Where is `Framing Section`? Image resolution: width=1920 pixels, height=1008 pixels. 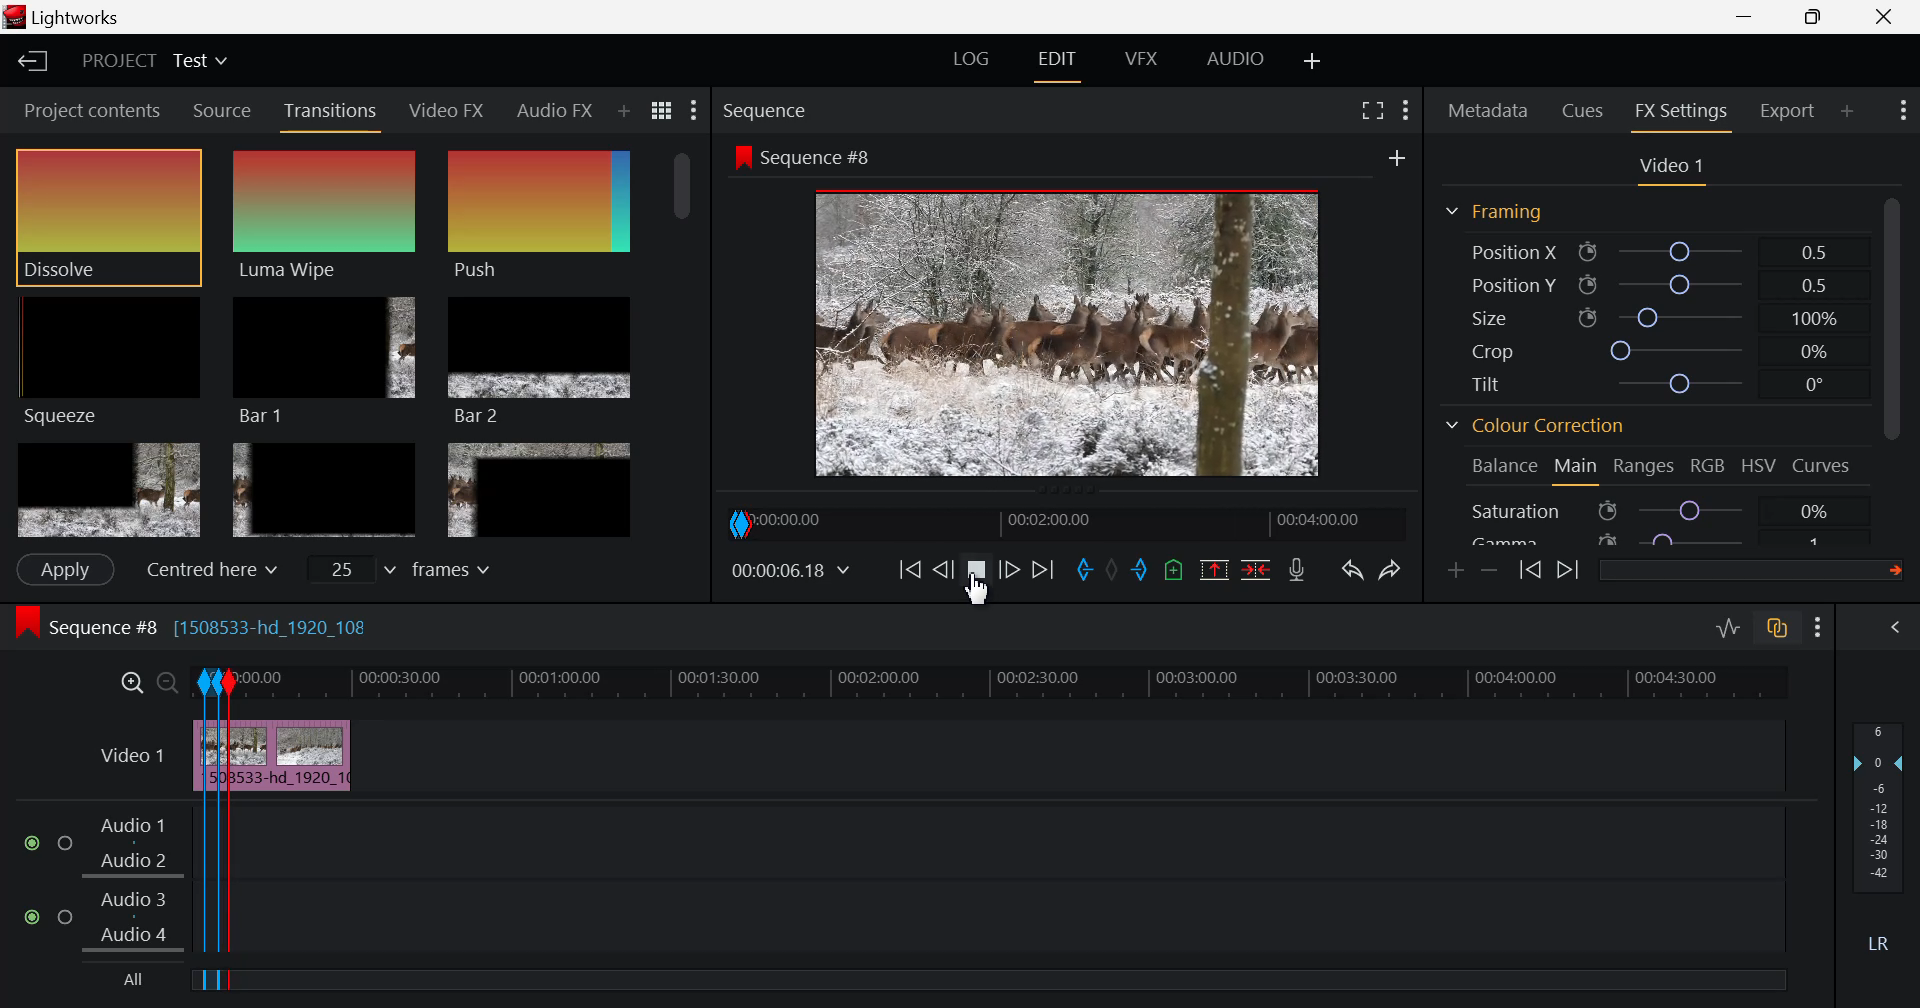 Framing Section is located at coordinates (1494, 213).